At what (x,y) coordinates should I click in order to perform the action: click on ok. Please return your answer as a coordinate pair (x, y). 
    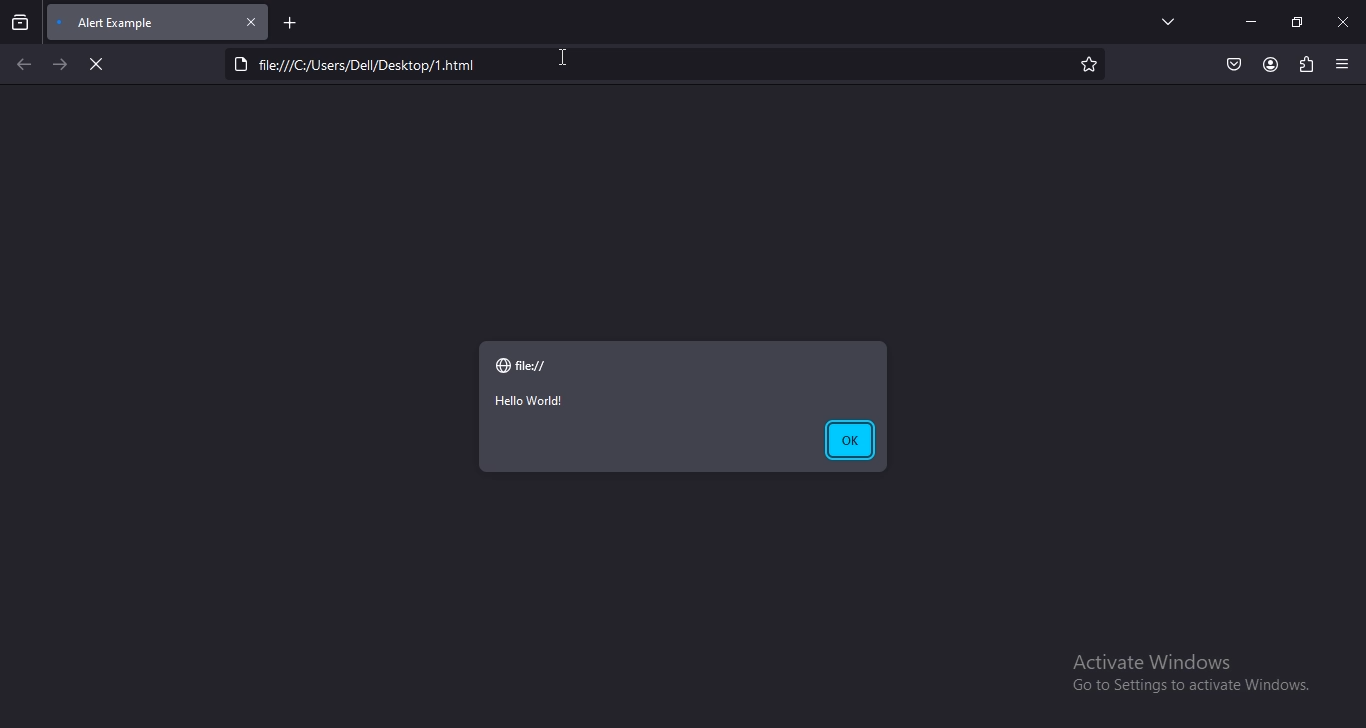
    Looking at the image, I should click on (849, 440).